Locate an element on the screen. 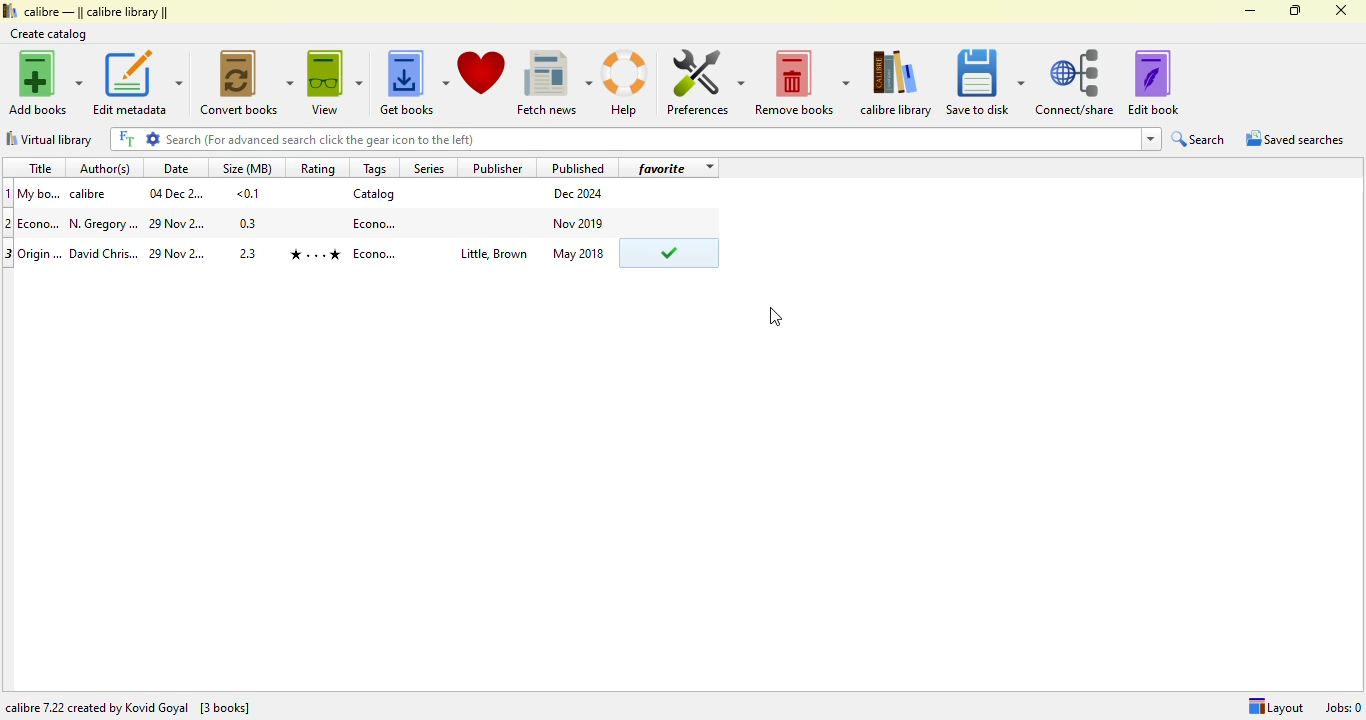 The width and height of the screenshot is (1366, 720). publish date is located at coordinates (580, 194).